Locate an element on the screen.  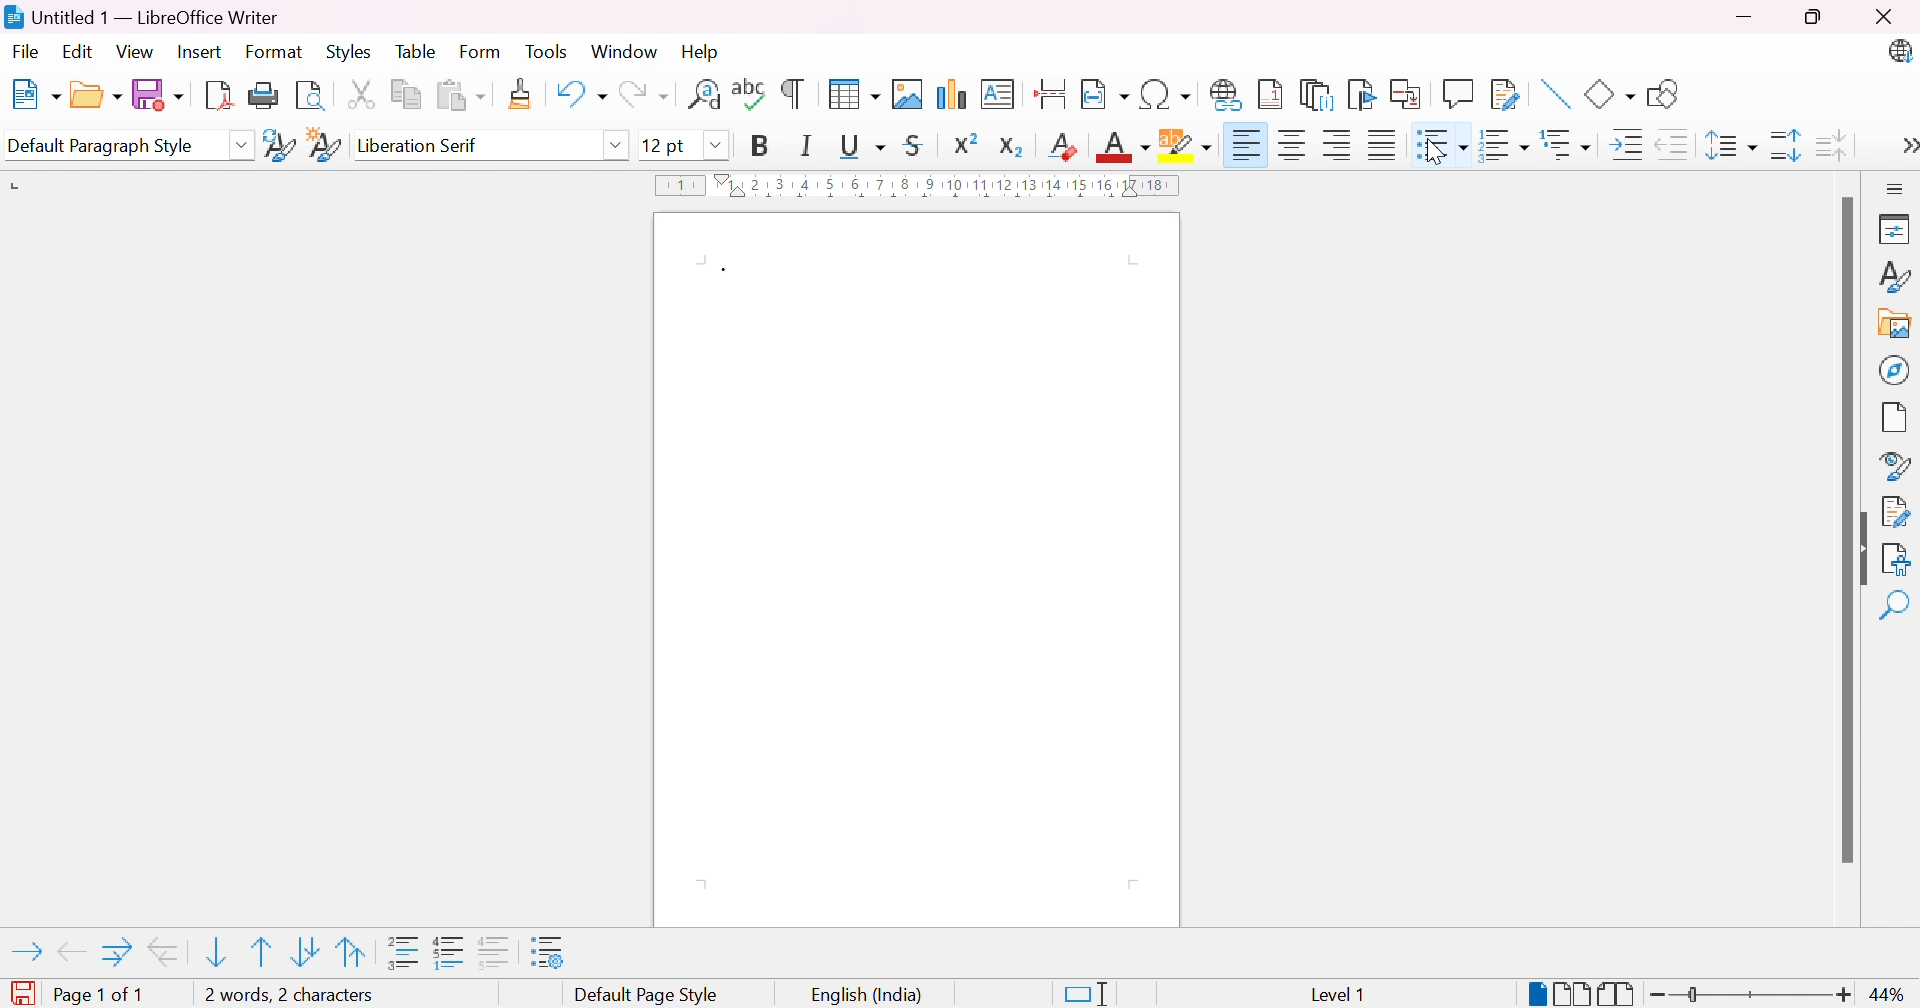
Insert line. is located at coordinates (1558, 95).